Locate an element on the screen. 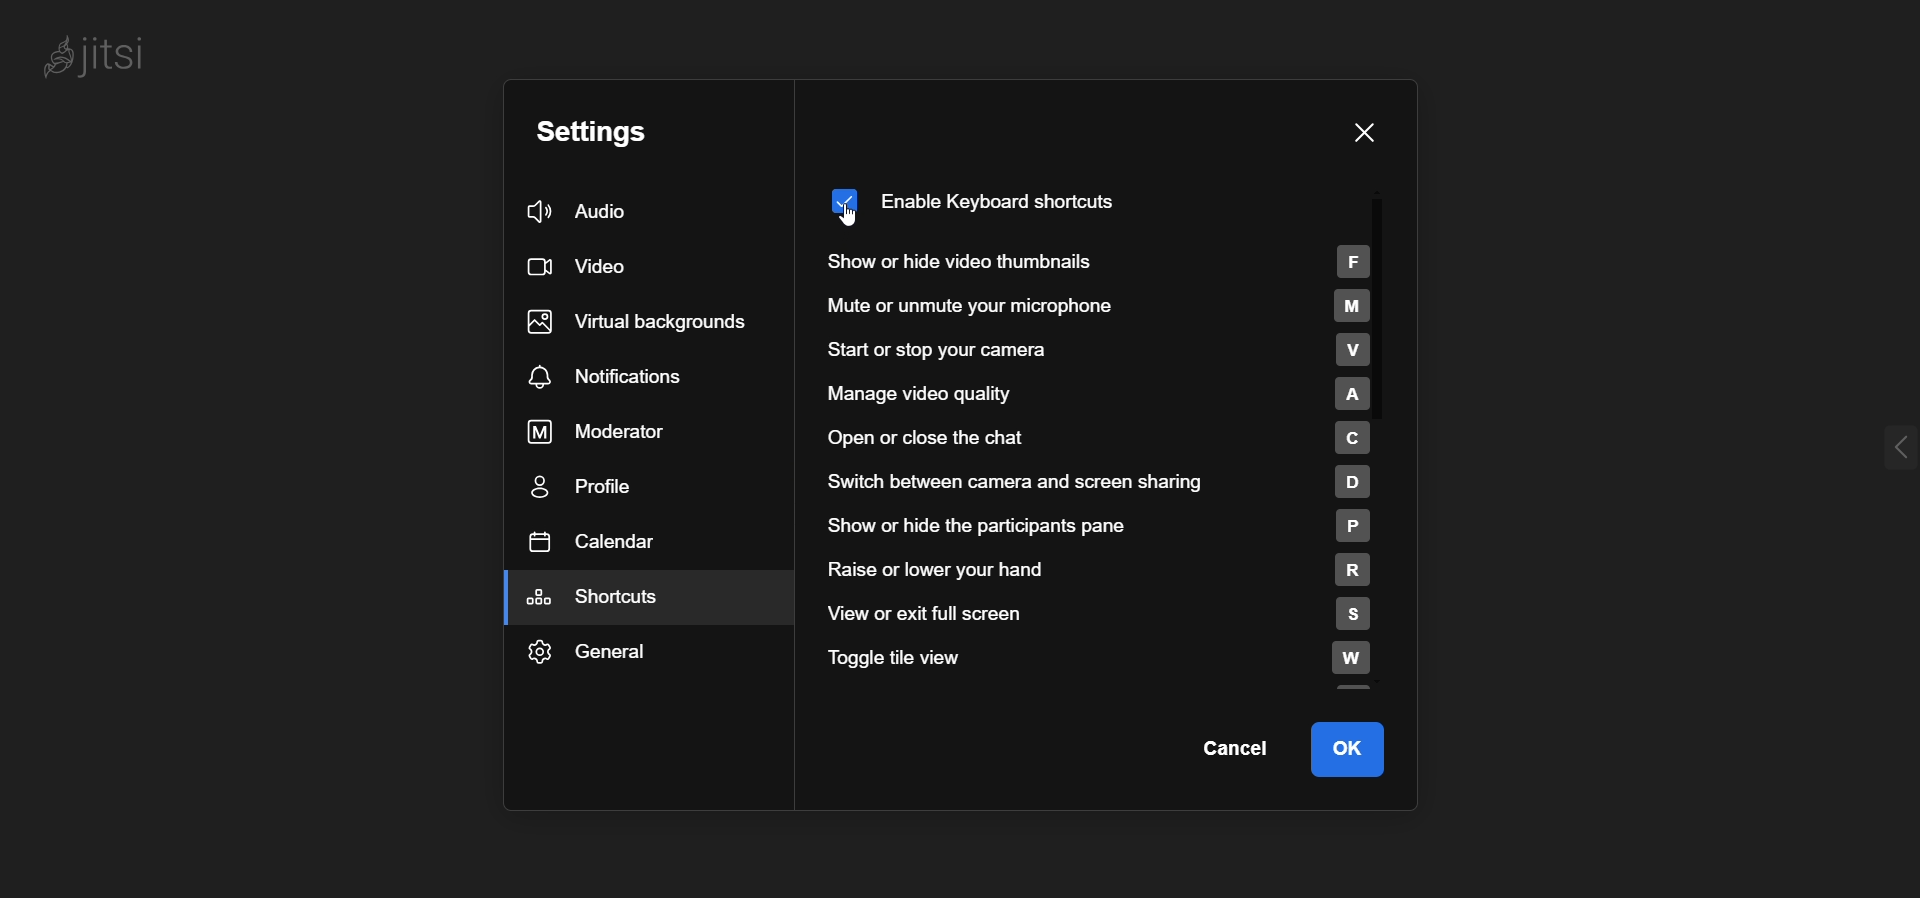  mute or unmute is located at coordinates (1103, 305).